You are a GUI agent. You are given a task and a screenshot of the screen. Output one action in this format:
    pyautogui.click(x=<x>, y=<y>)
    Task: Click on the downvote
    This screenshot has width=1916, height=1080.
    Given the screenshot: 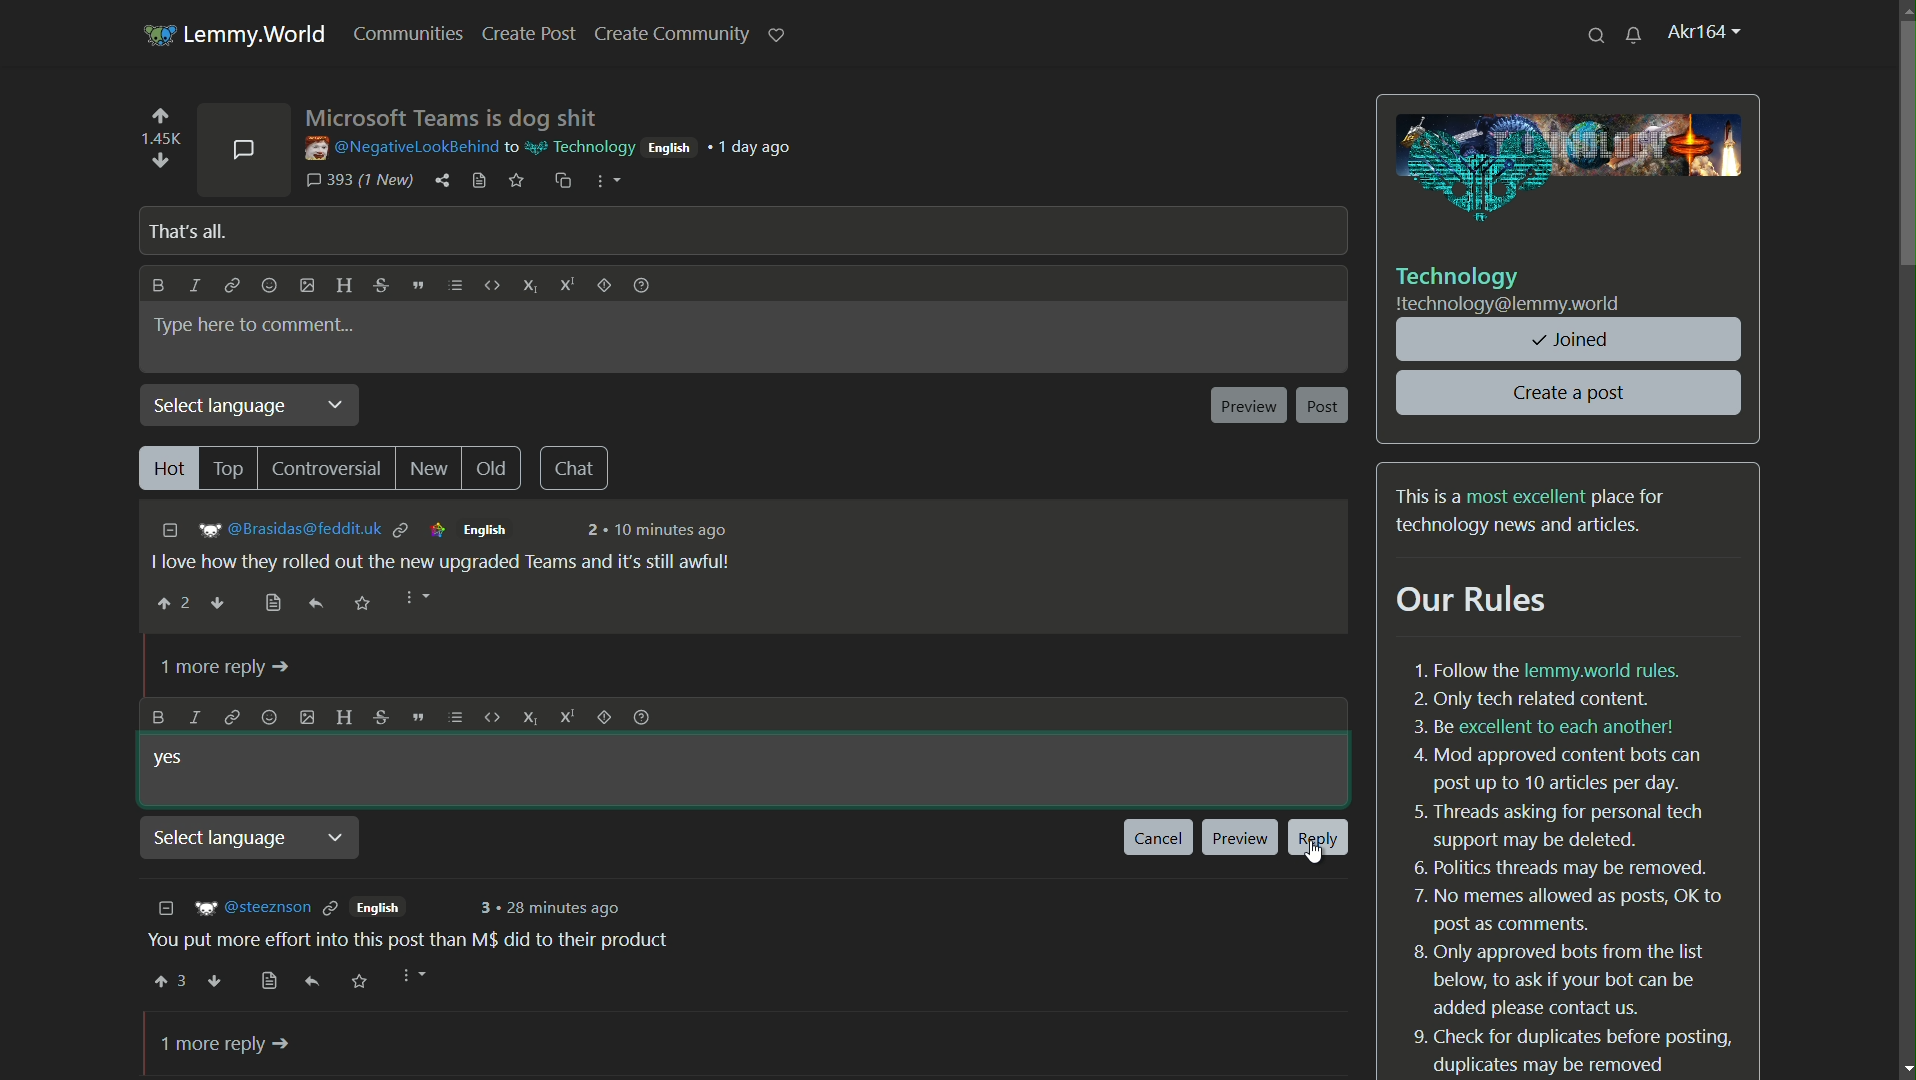 What is the action you would take?
    pyautogui.click(x=219, y=605)
    